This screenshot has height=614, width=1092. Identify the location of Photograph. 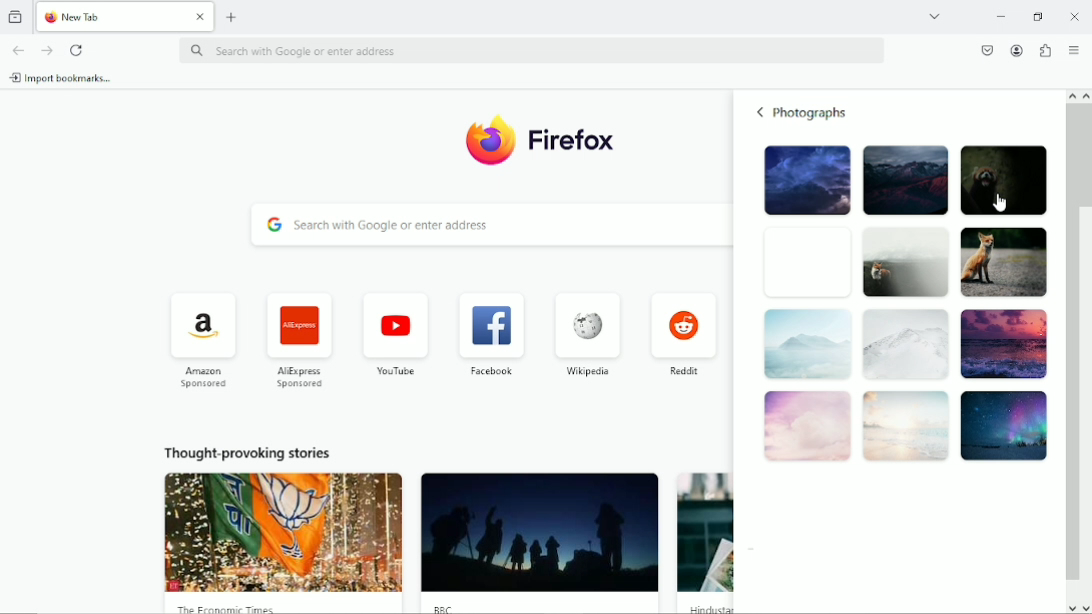
(1002, 345).